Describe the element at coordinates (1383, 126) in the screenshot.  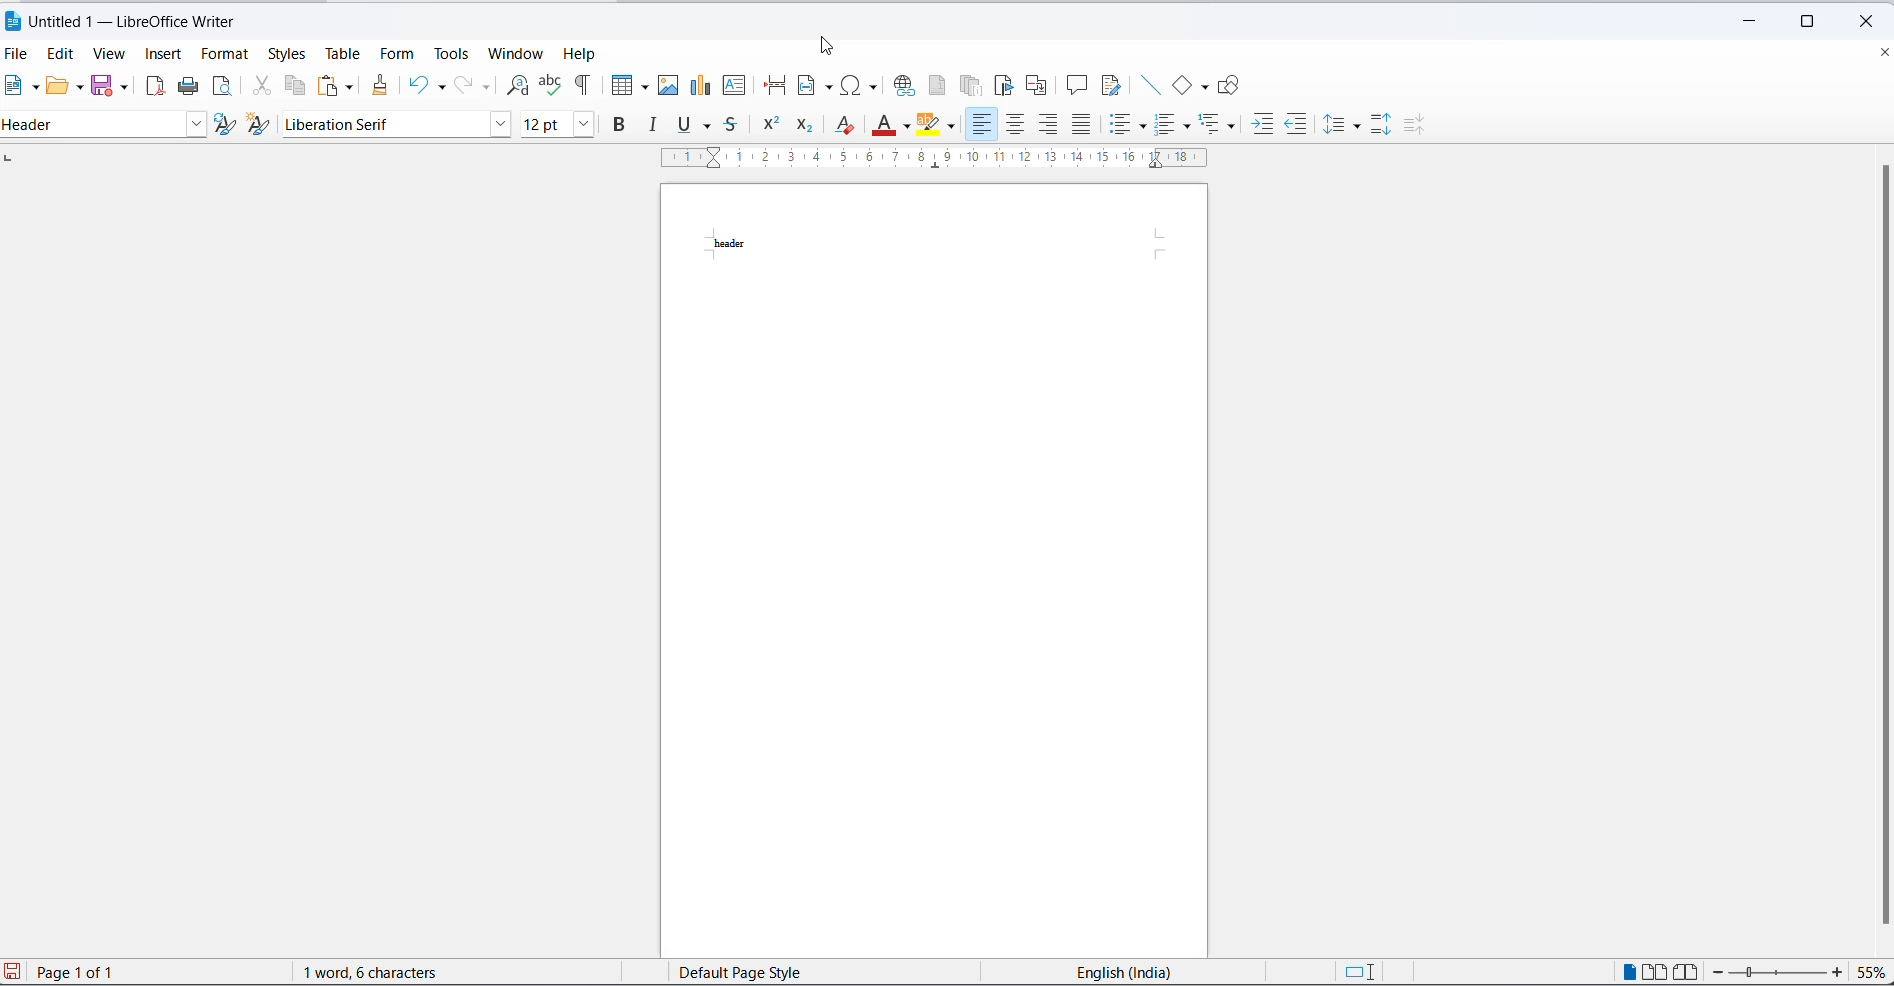
I see `increase paragraph spacing` at that location.